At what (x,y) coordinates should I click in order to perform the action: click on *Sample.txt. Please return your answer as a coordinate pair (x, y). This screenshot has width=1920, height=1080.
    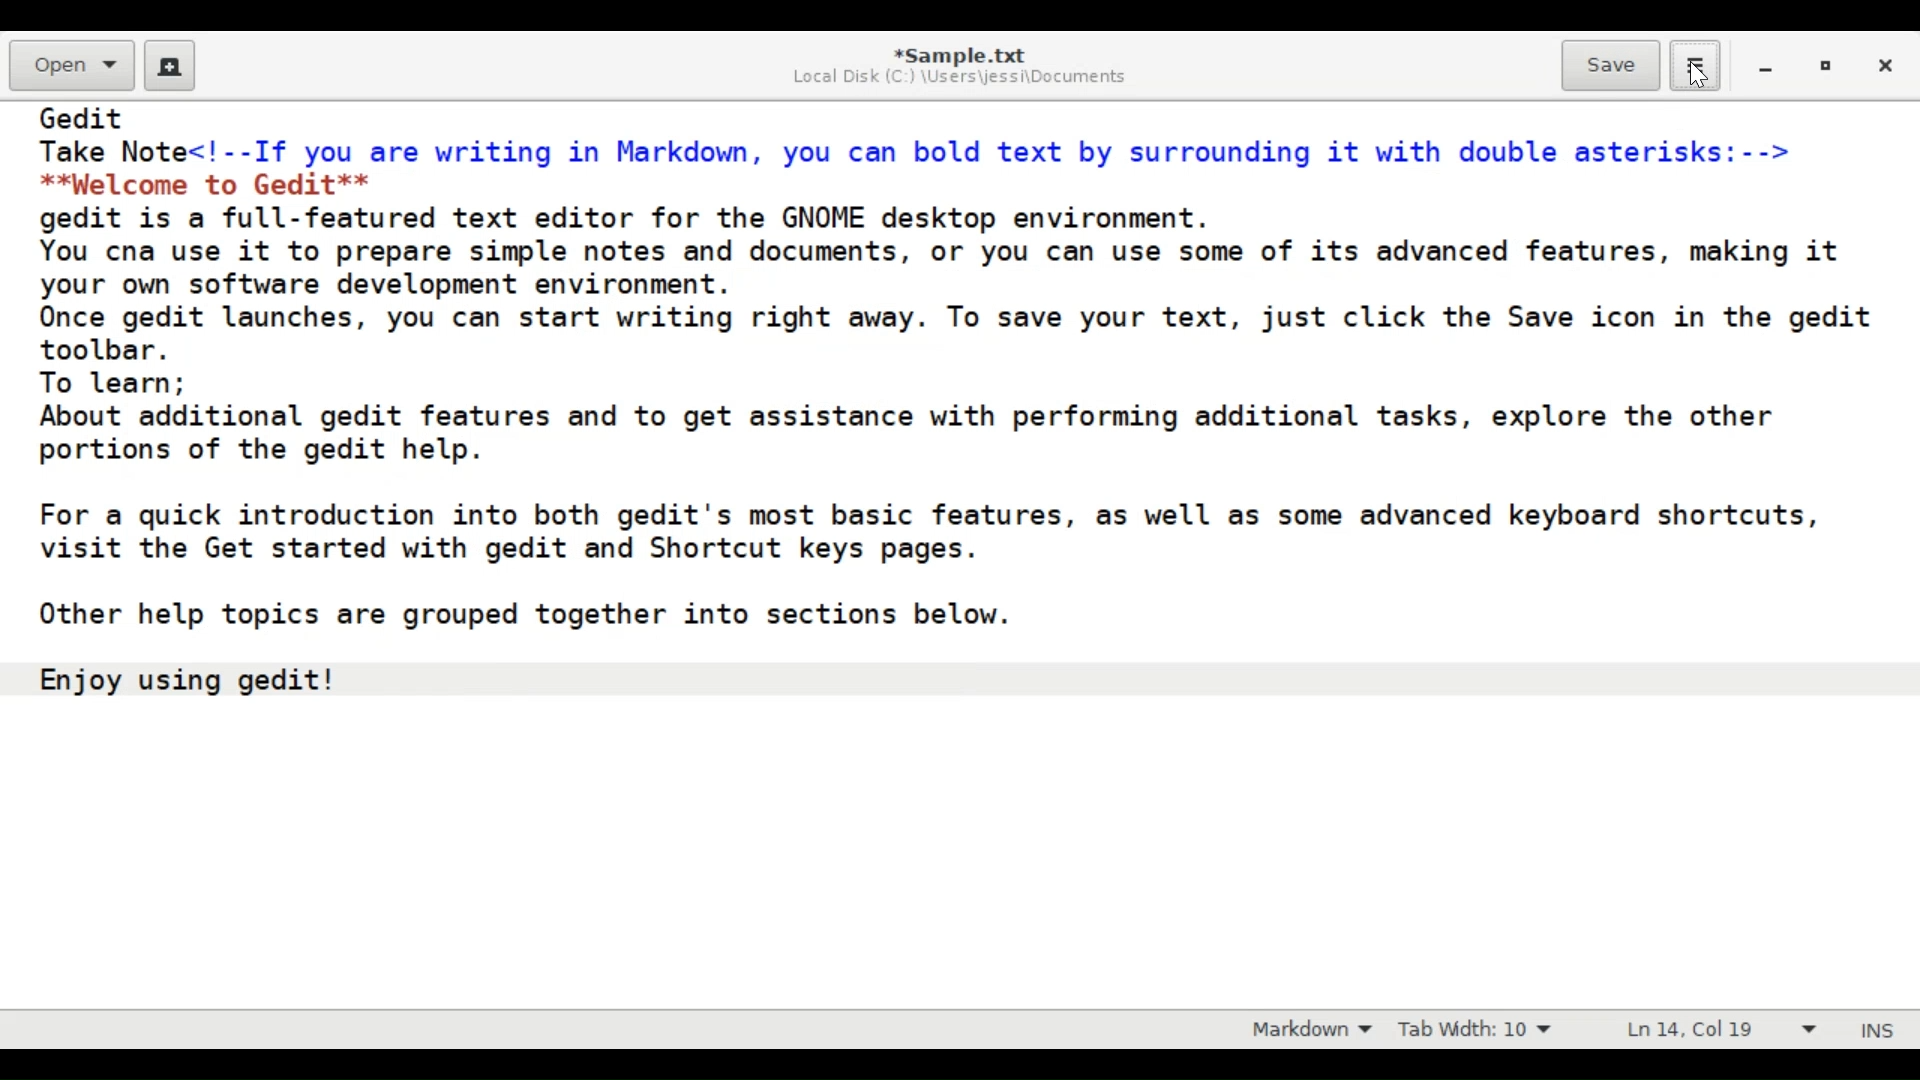
    Looking at the image, I should click on (961, 53).